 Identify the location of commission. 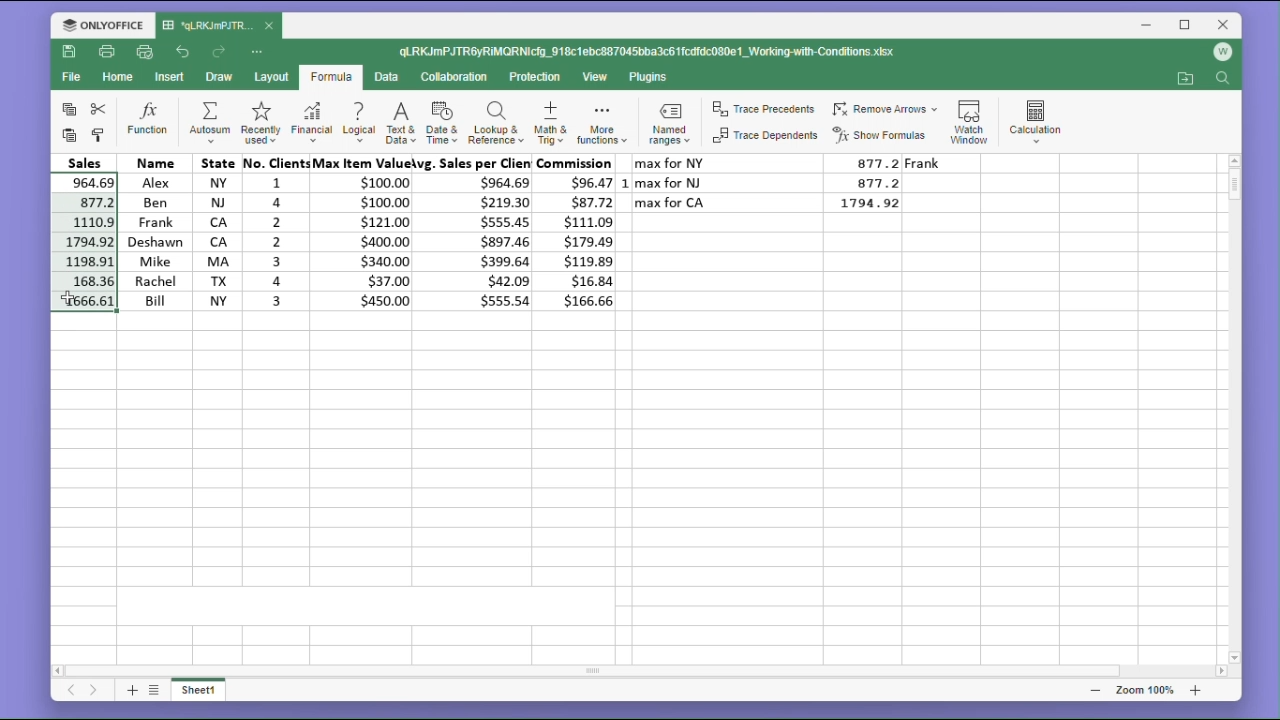
(580, 233).